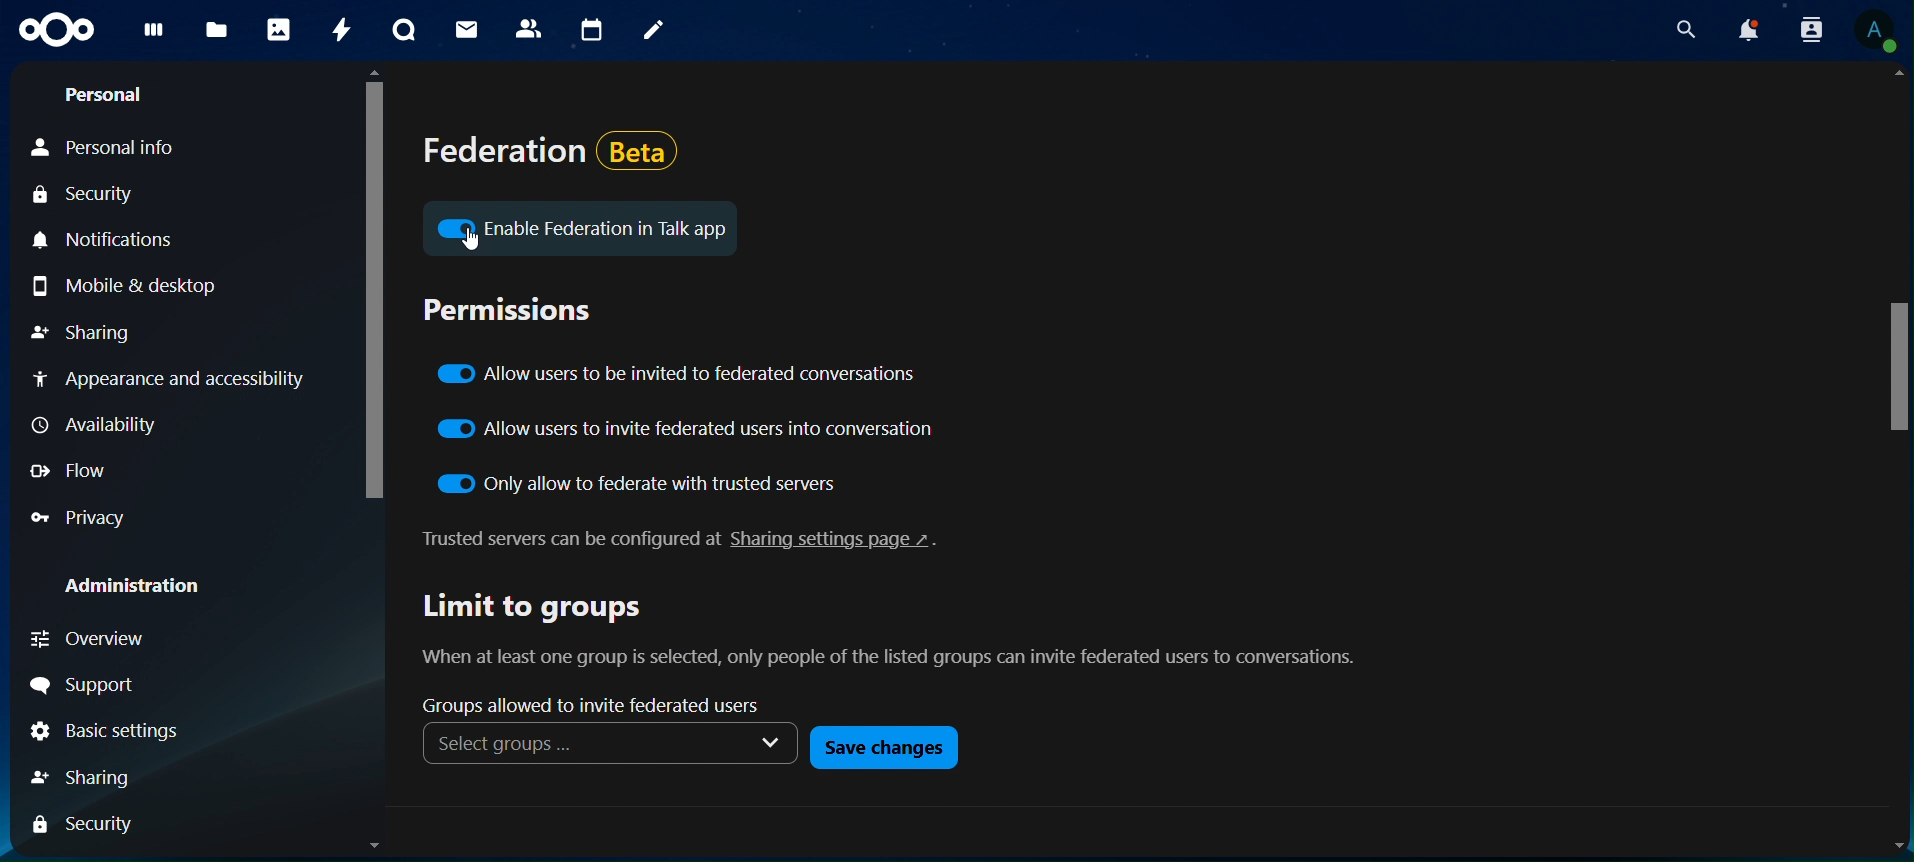 The width and height of the screenshot is (1914, 862). I want to click on federation, so click(557, 149).